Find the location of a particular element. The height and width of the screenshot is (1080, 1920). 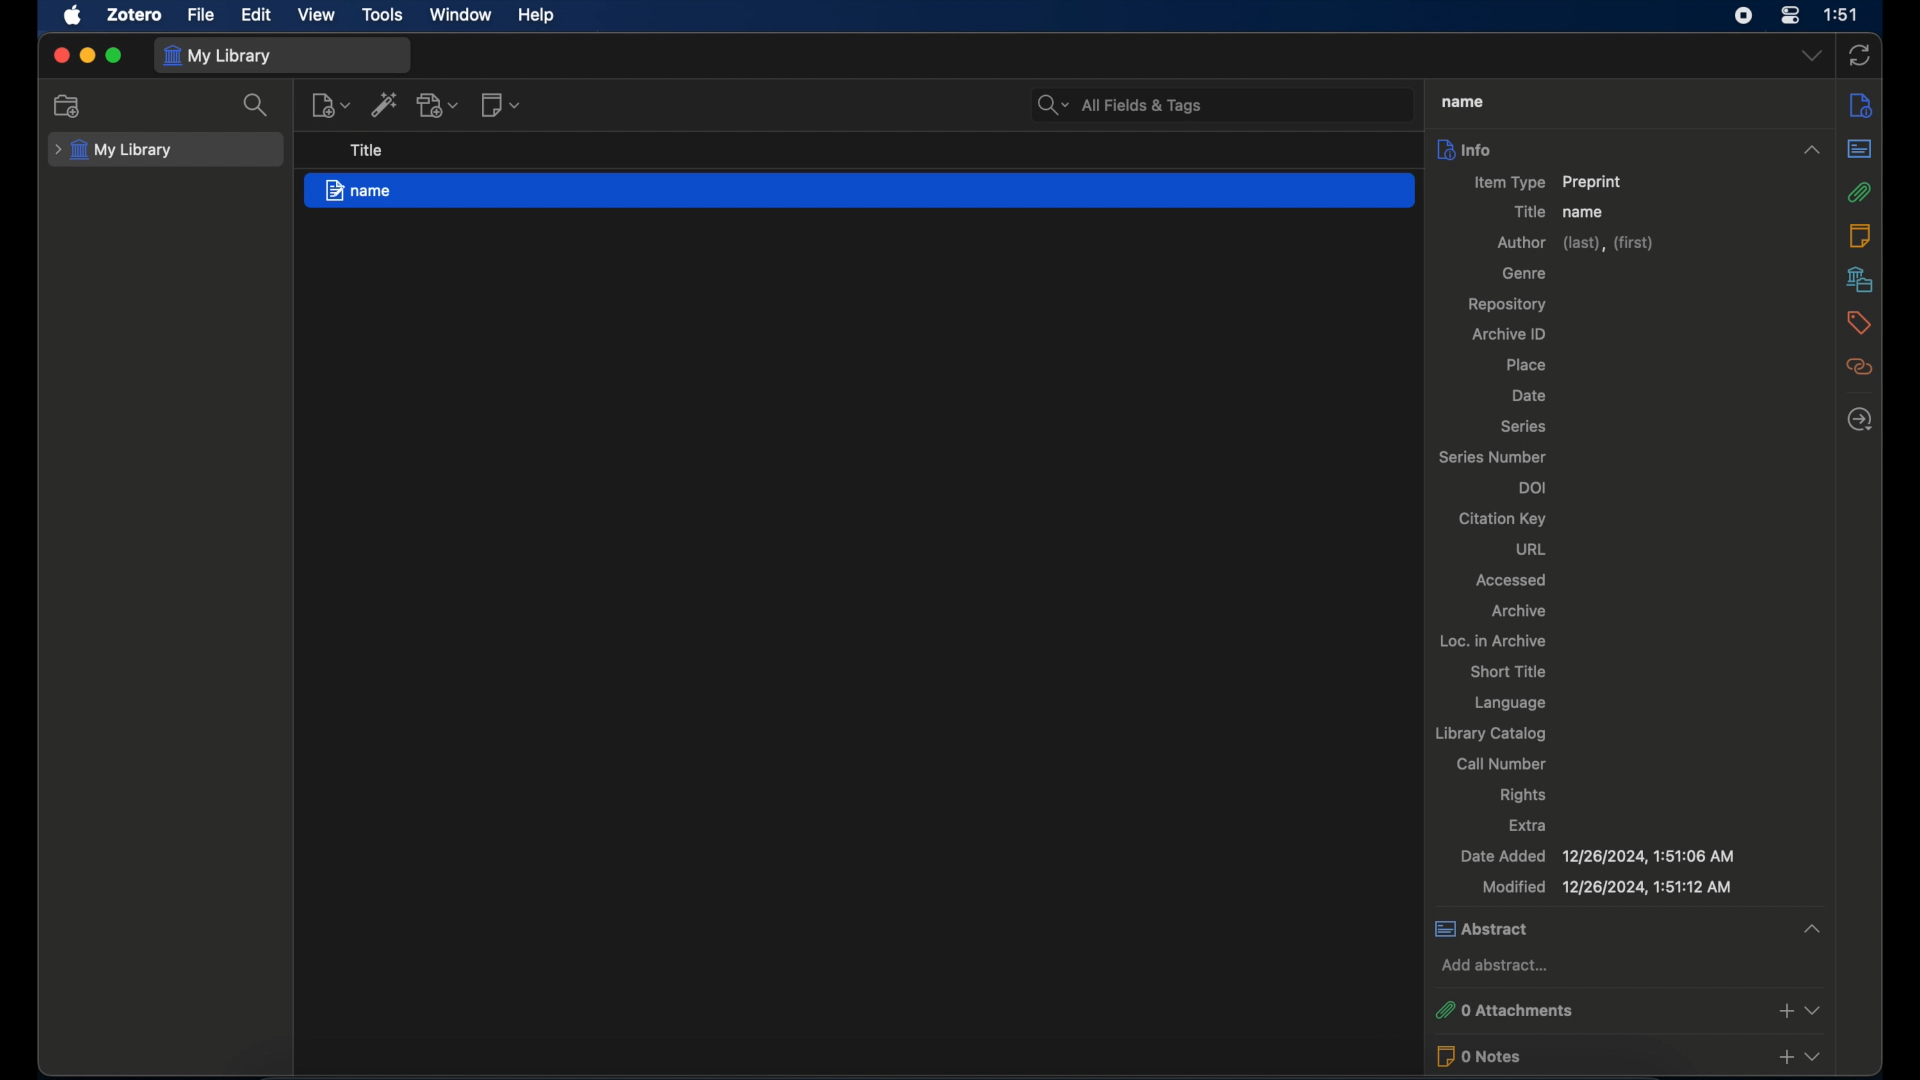

short title is located at coordinates (1511, 671).